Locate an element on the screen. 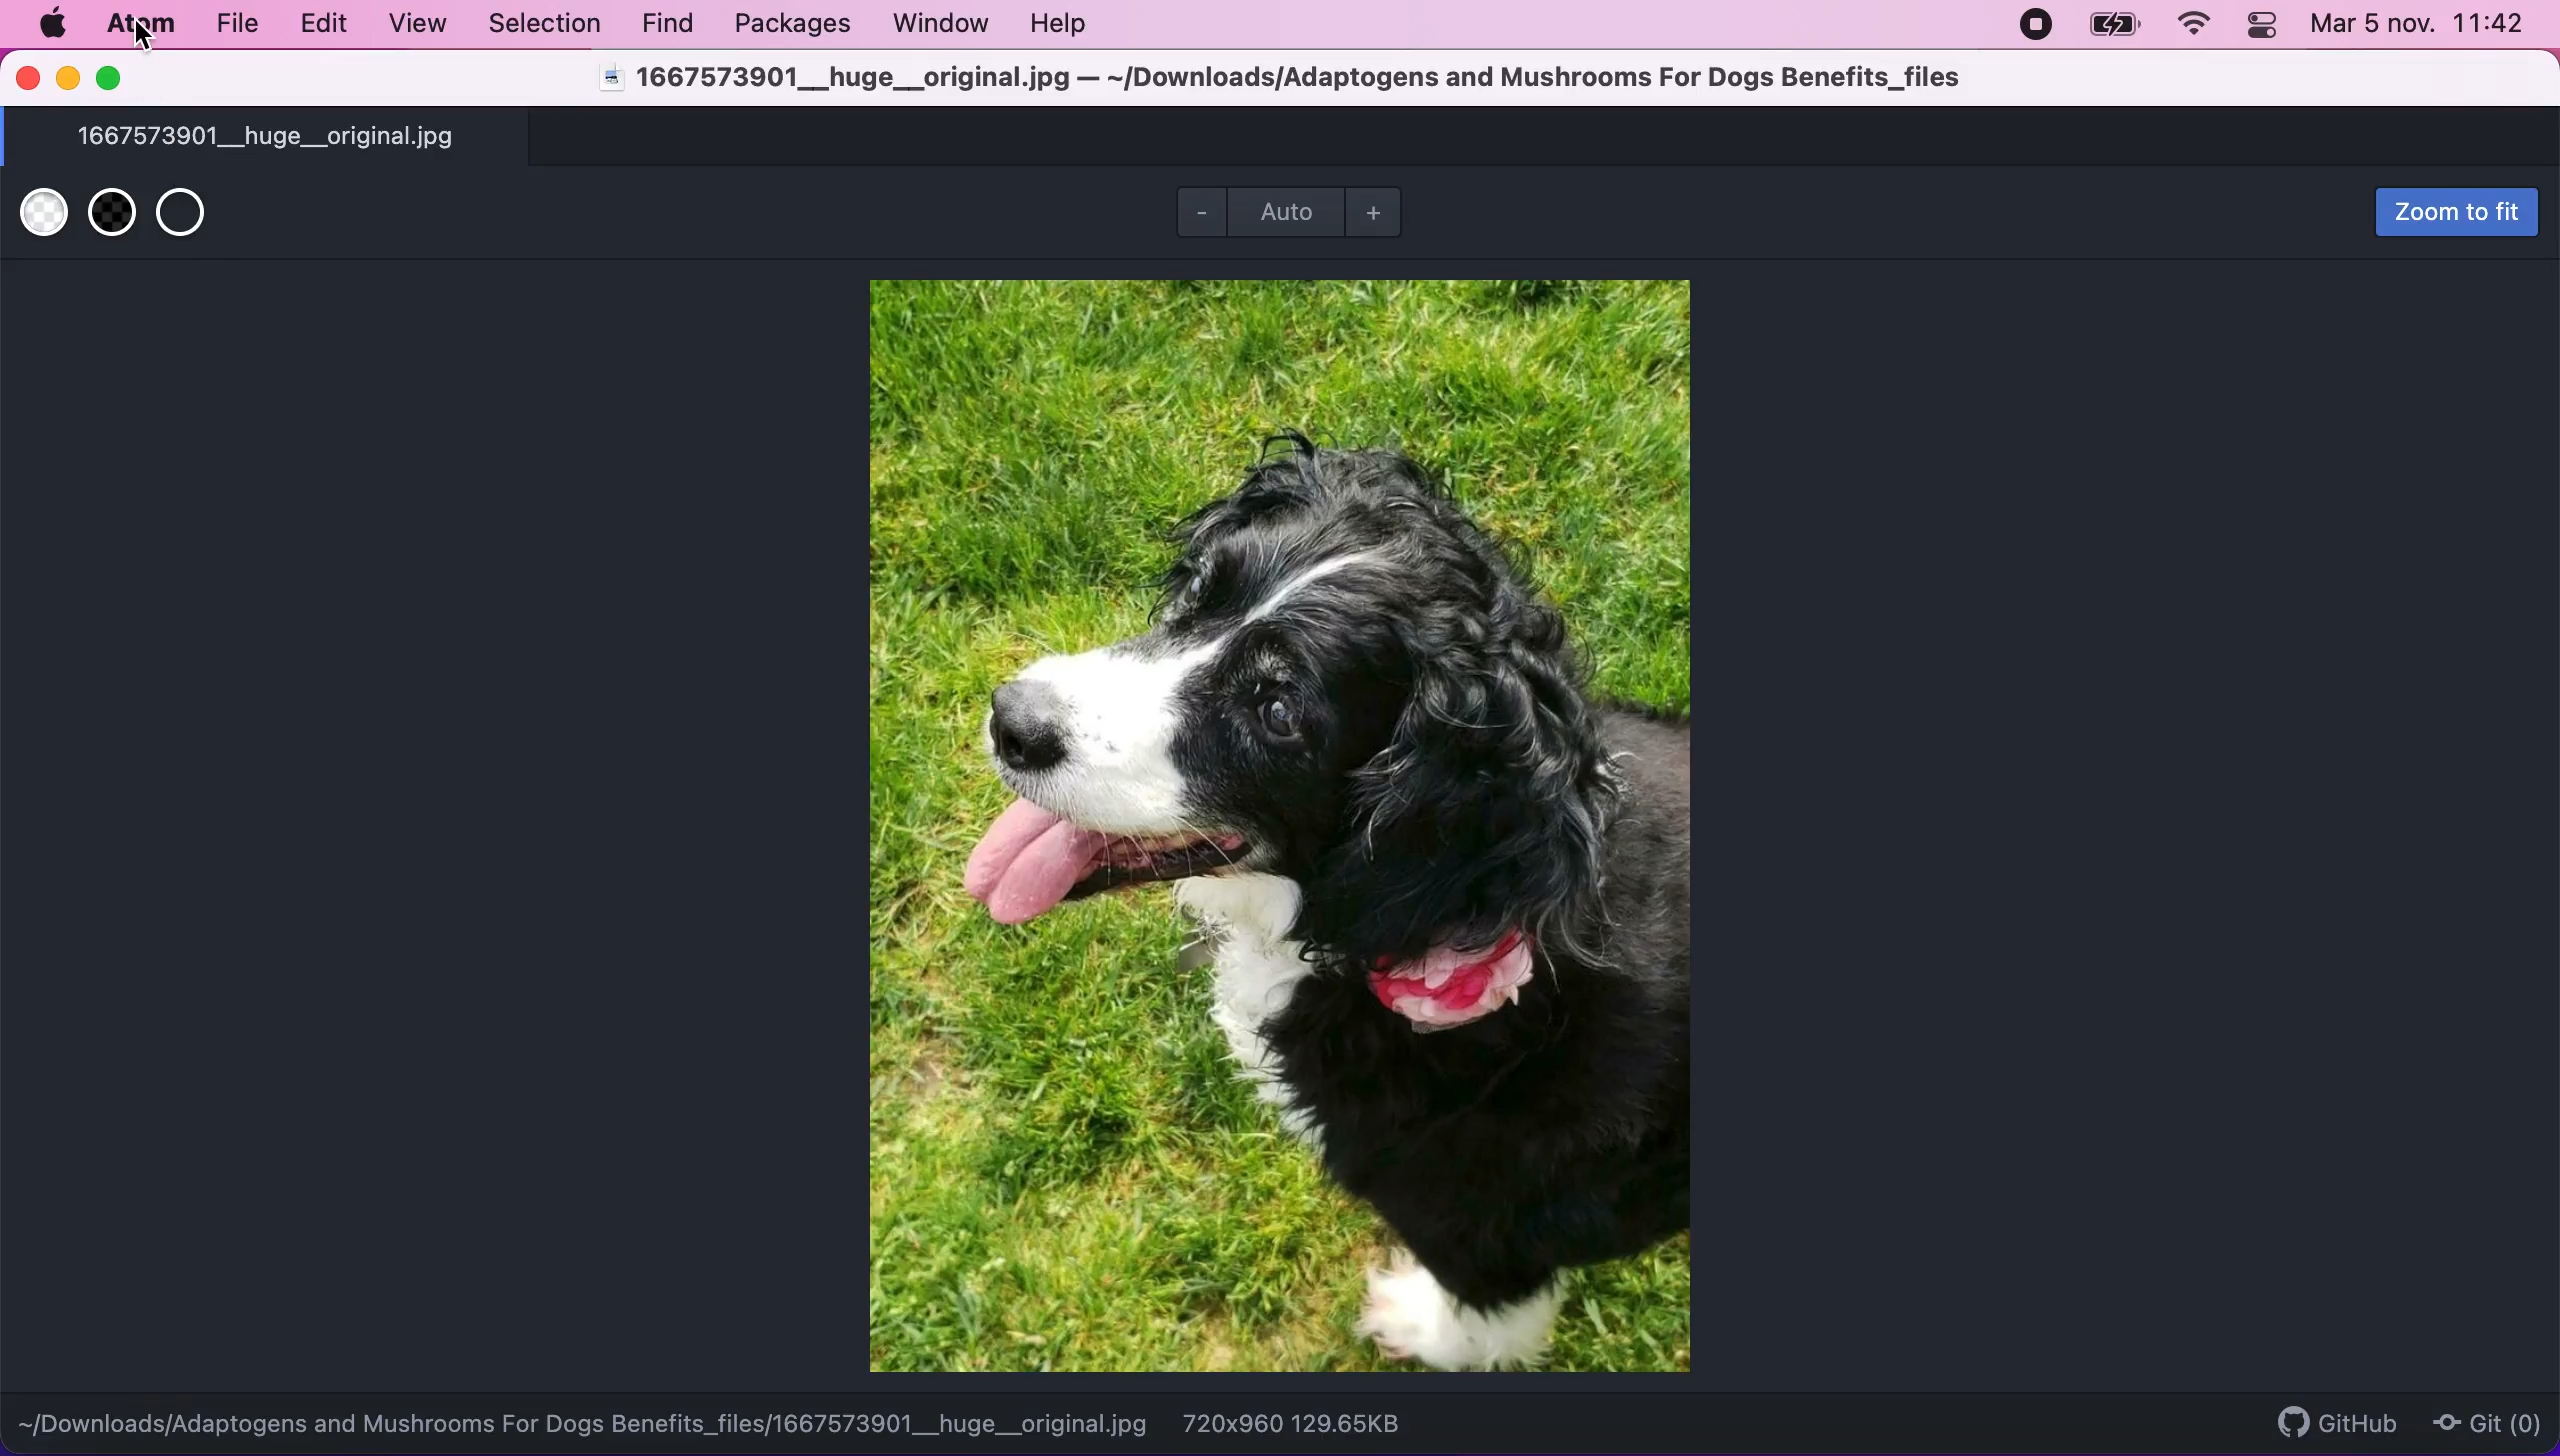 Image resolution: width=2560 pixels, height=1456 pixels. minimize is located at coordinates (67, 80).